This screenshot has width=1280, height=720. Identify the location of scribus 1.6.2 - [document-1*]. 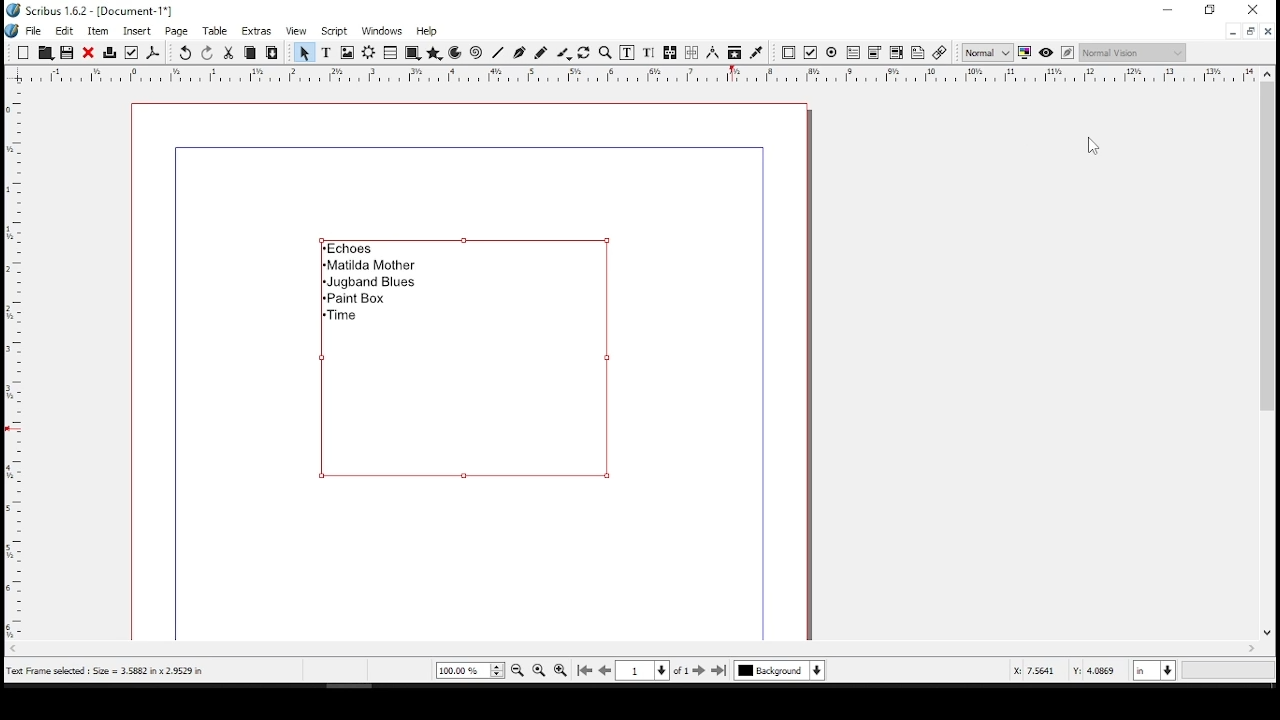
(102, 9).